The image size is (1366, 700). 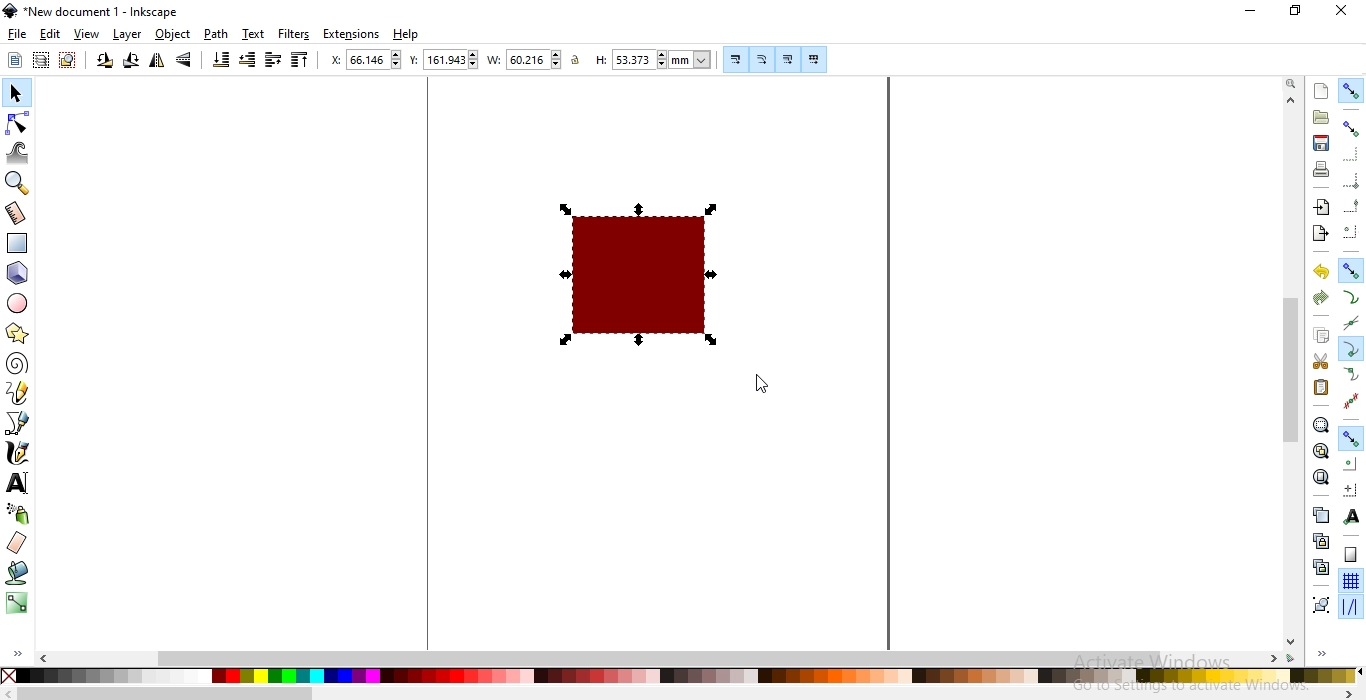 What do you see at coordinates (18, 35) in the screenshot?
I see `file` at bounding box center [18, 35].